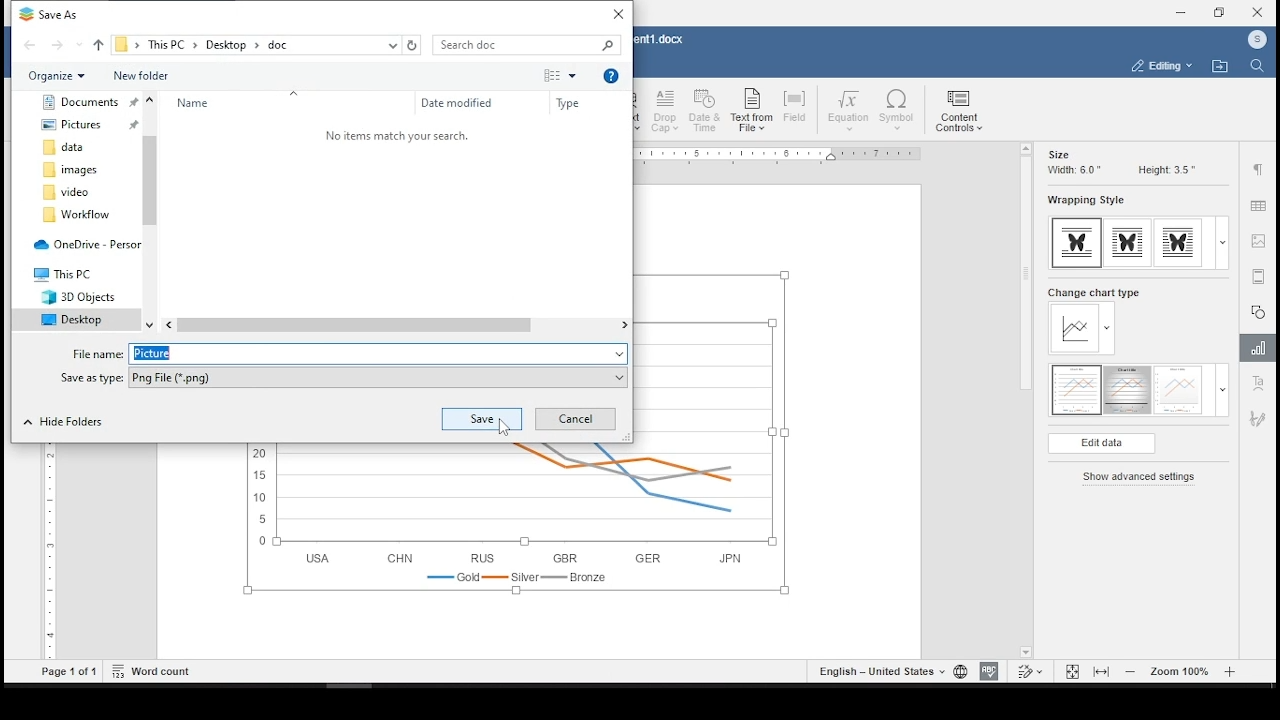 Image resolution: width=1280 pixels, height=720 pixels. What do you see at coordinates (1258, 276) in the screenshot?
I see `audio or video settings` at bounding box center [1258, 276].